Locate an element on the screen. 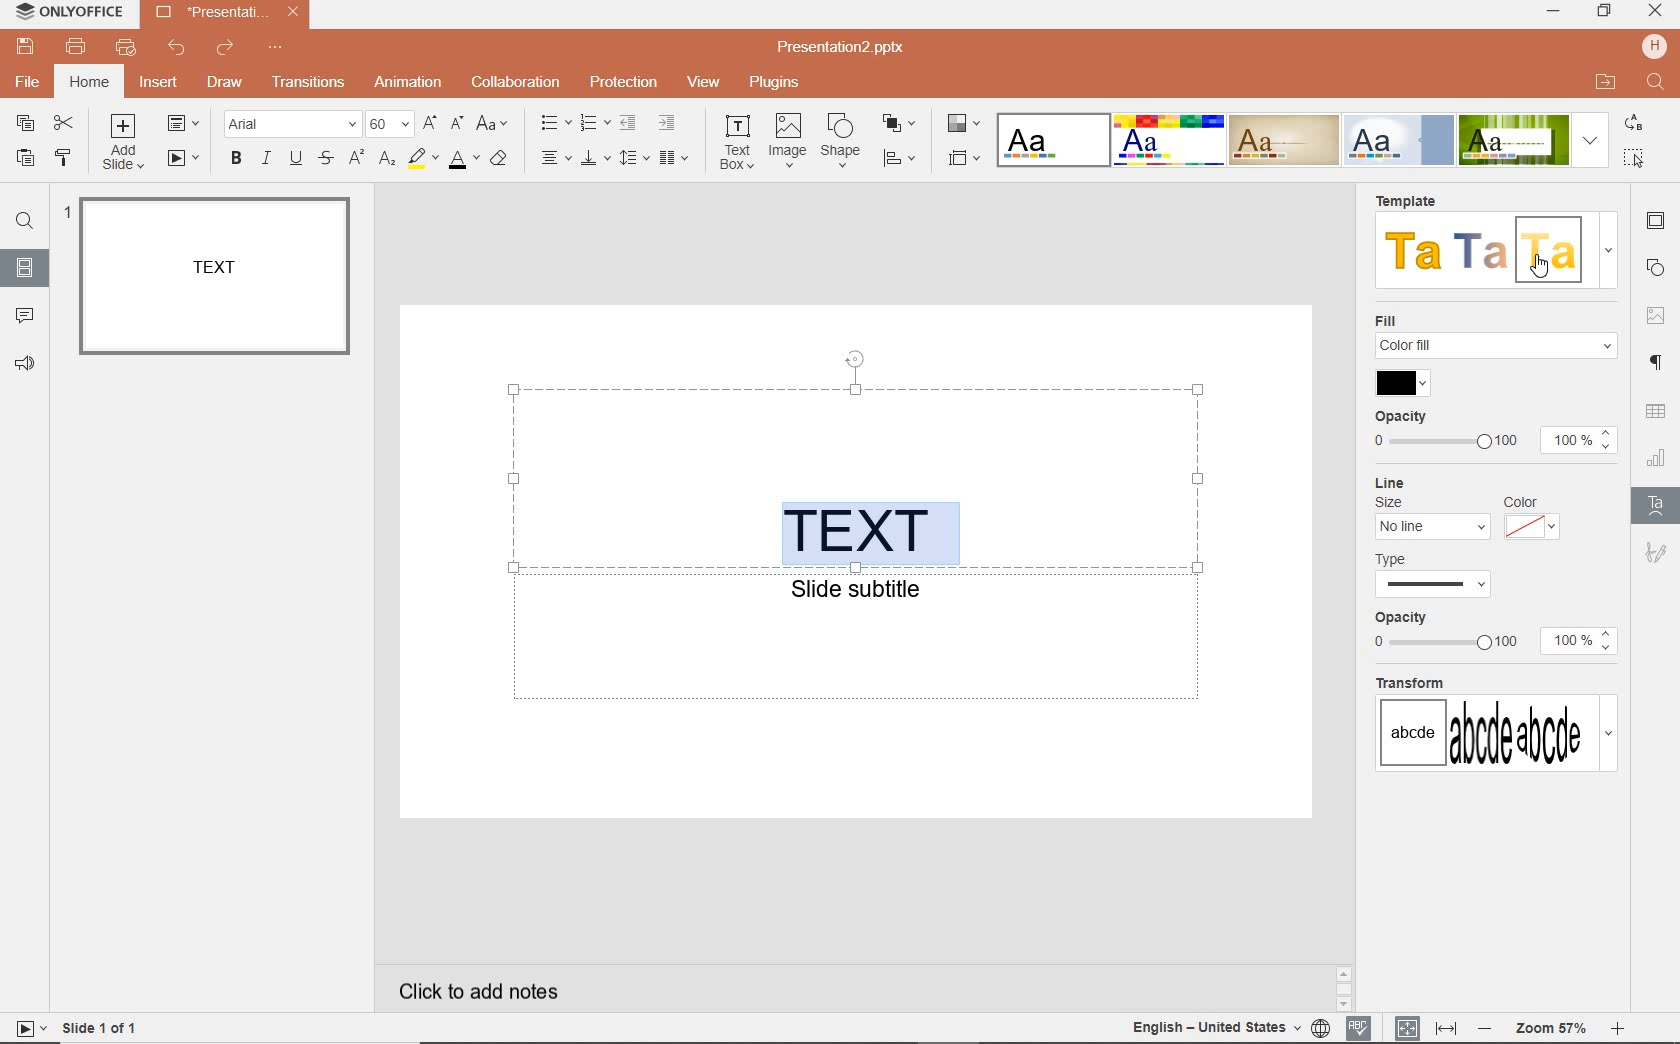 The height and width of the screenshot is (1044, 1680). CUSTOMIZE QUICK ACCESS TOOLBAR is located at coordinates (274, 51).